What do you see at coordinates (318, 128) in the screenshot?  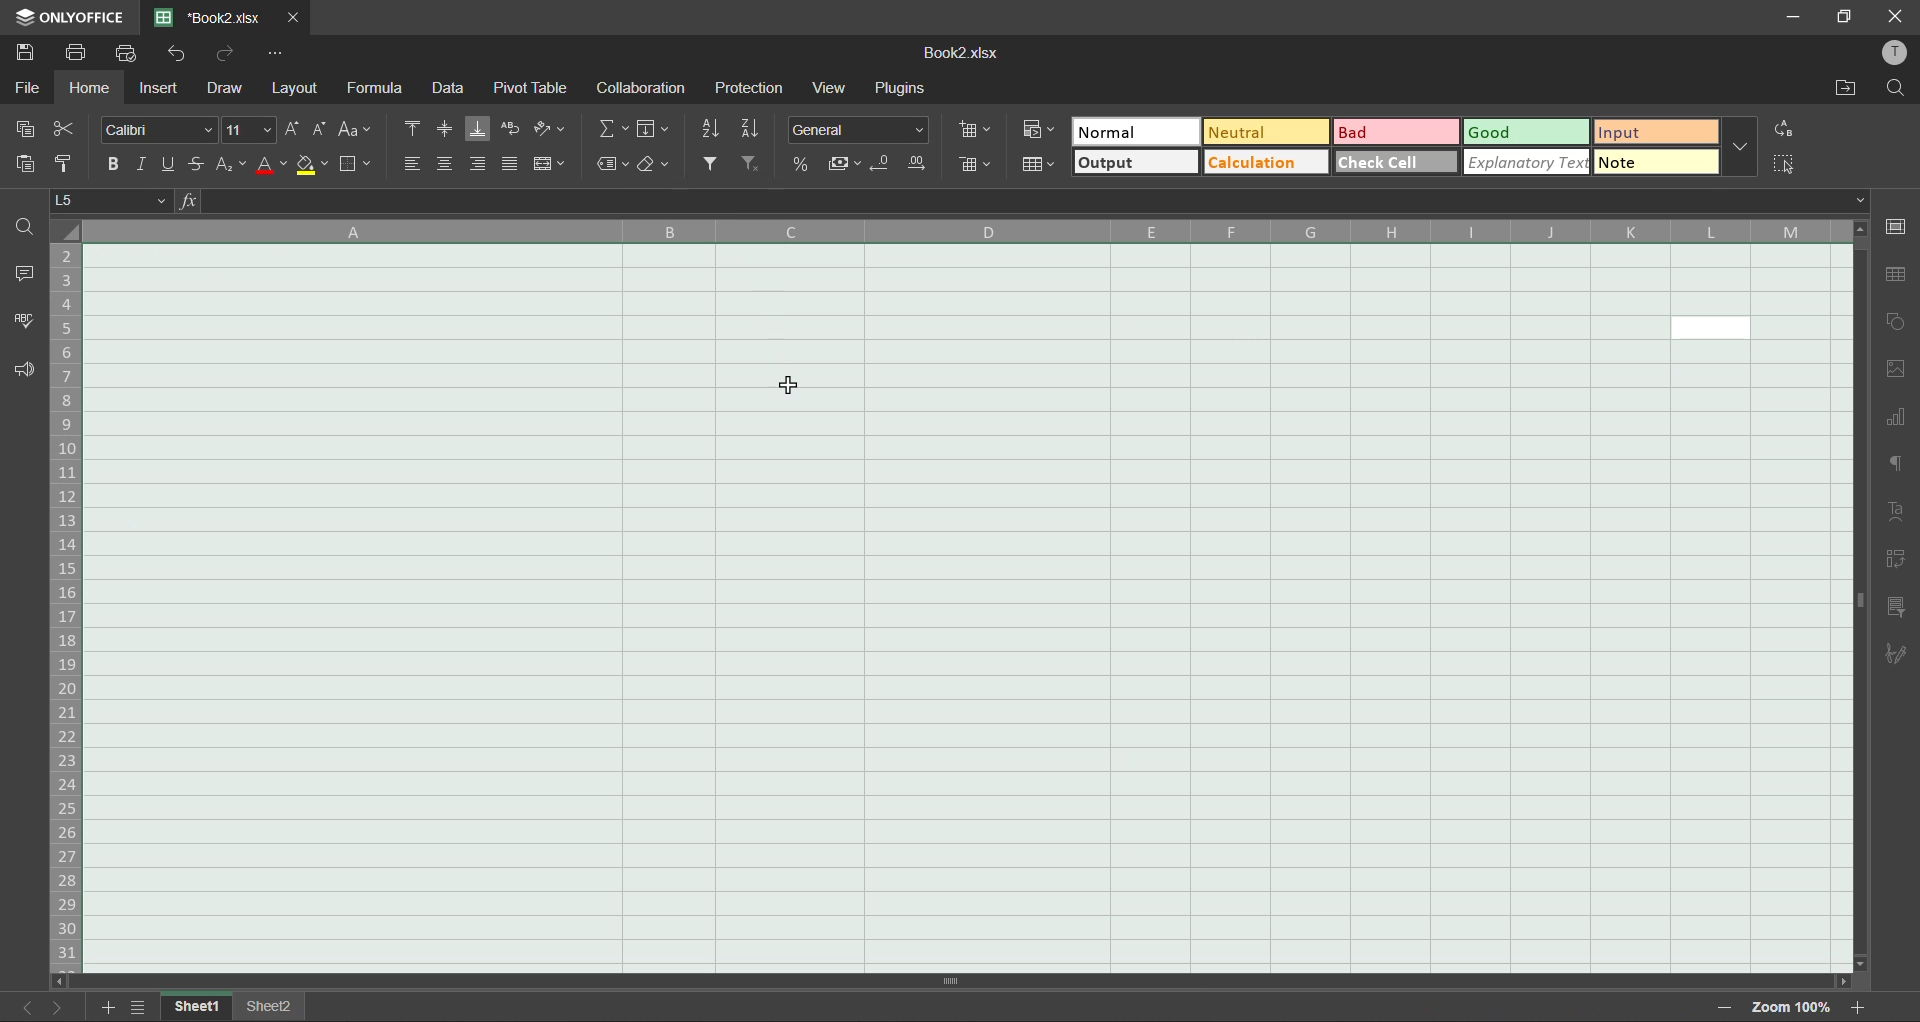 I see `decrement size` at bounding box center [318, 128].